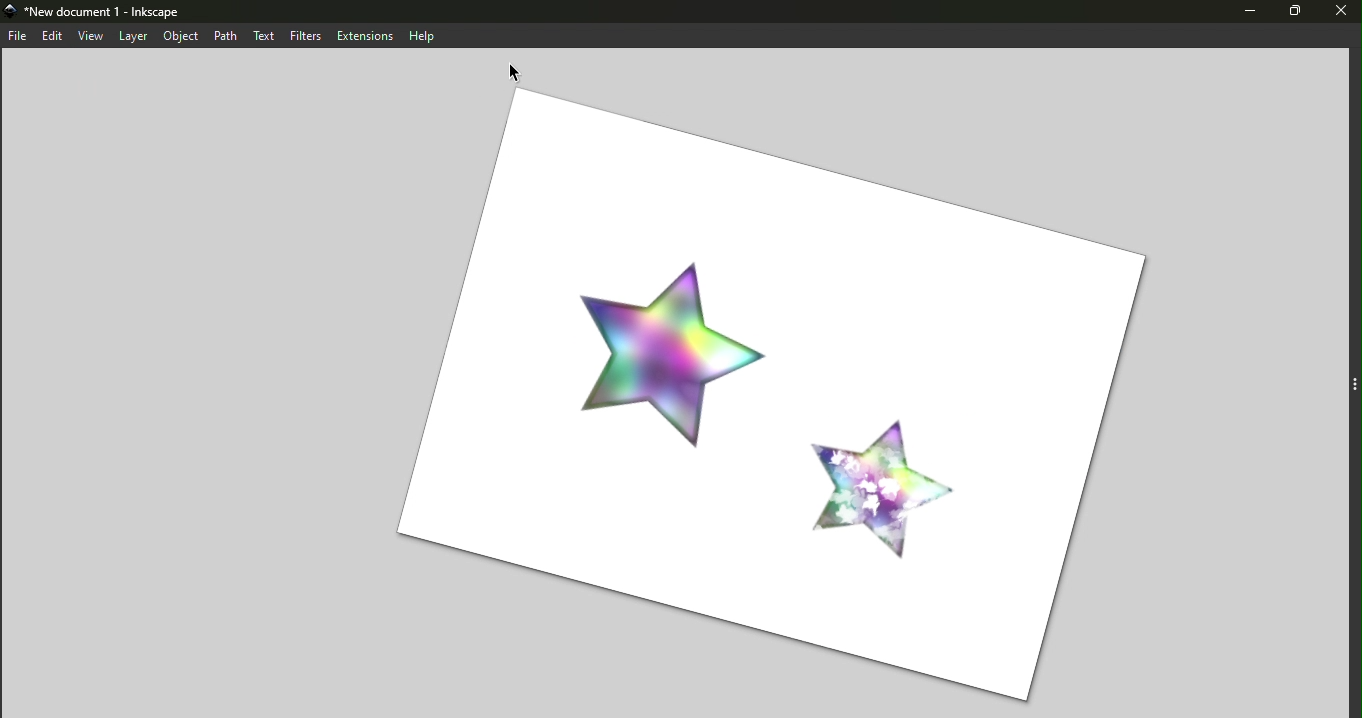  What do you see at coordinates (766, 383) in the screenshot?
I see `Canvas` at bounding box center [766, 383].